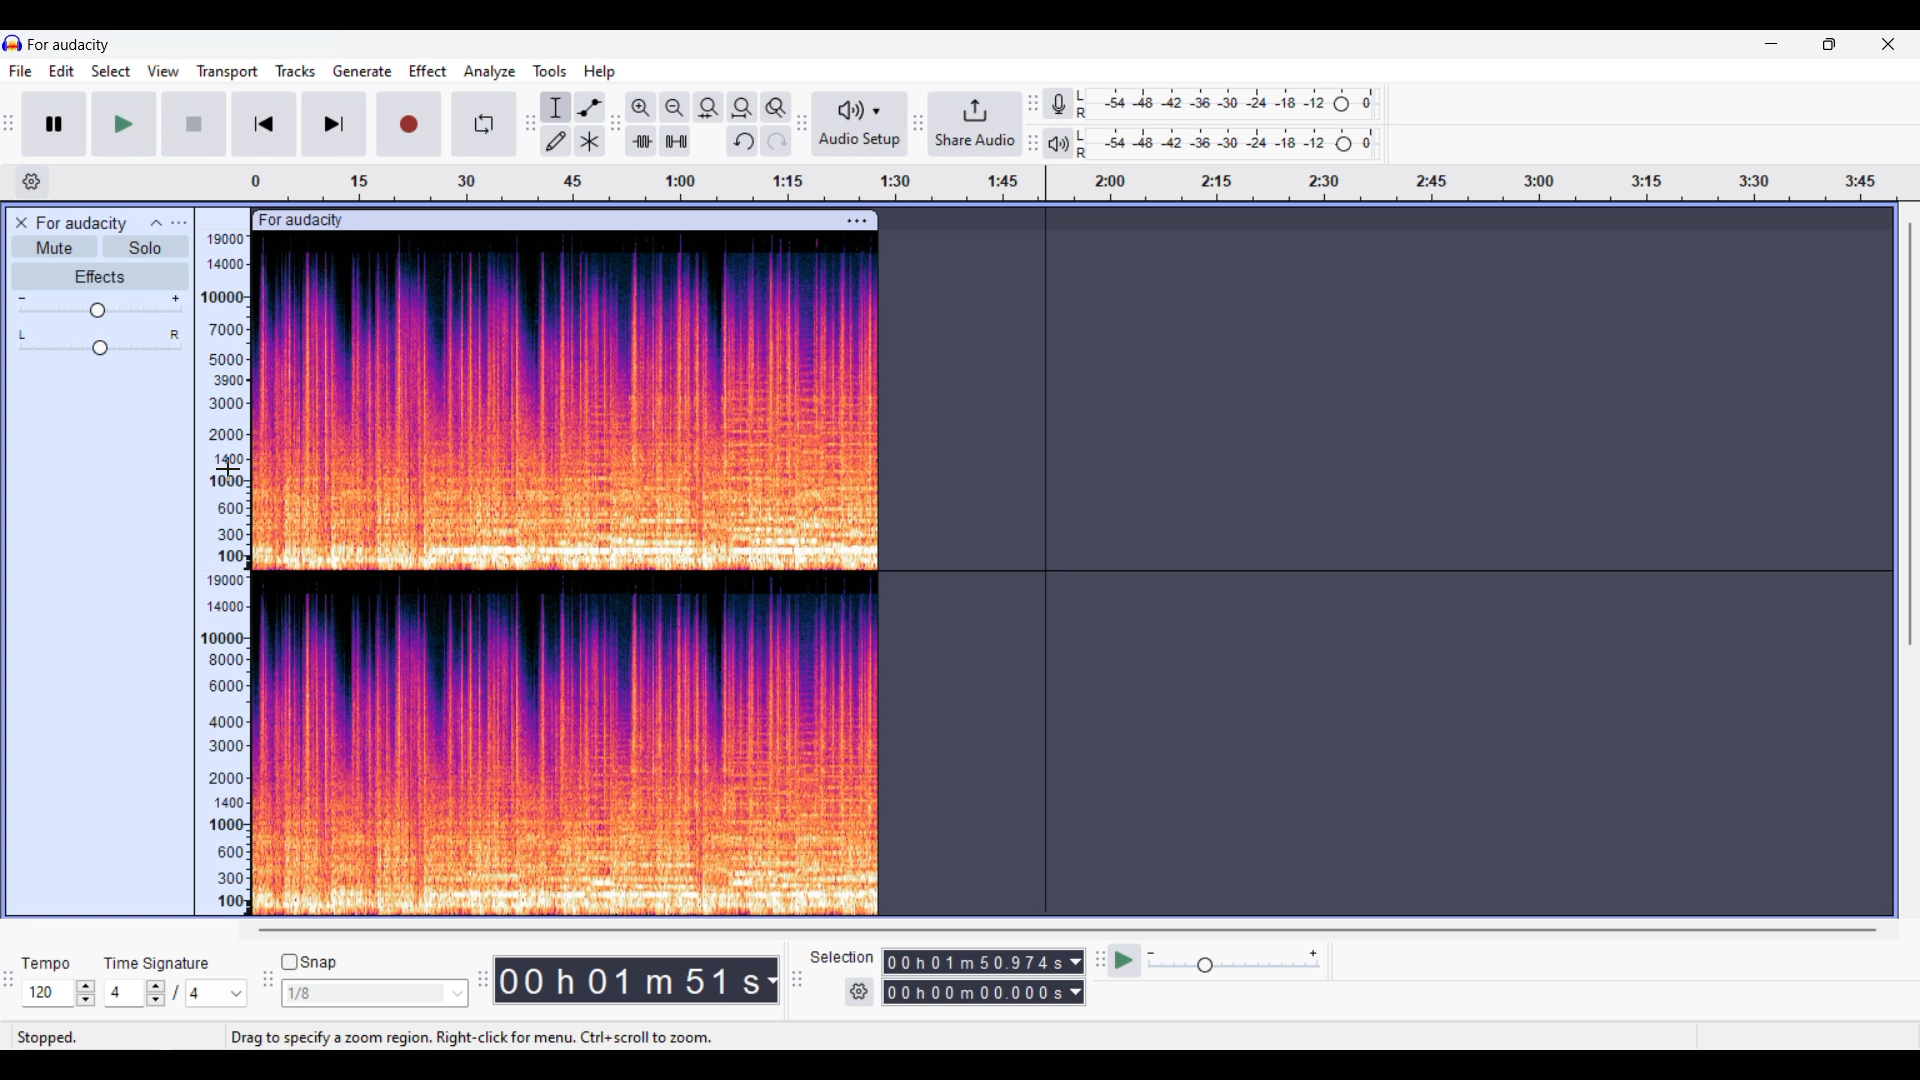 Image resolution: width=1920 pixels, height=1080 pixels. Describe the element at coordinates (194, 124) in the screenshot. I see `Stop` at that location.